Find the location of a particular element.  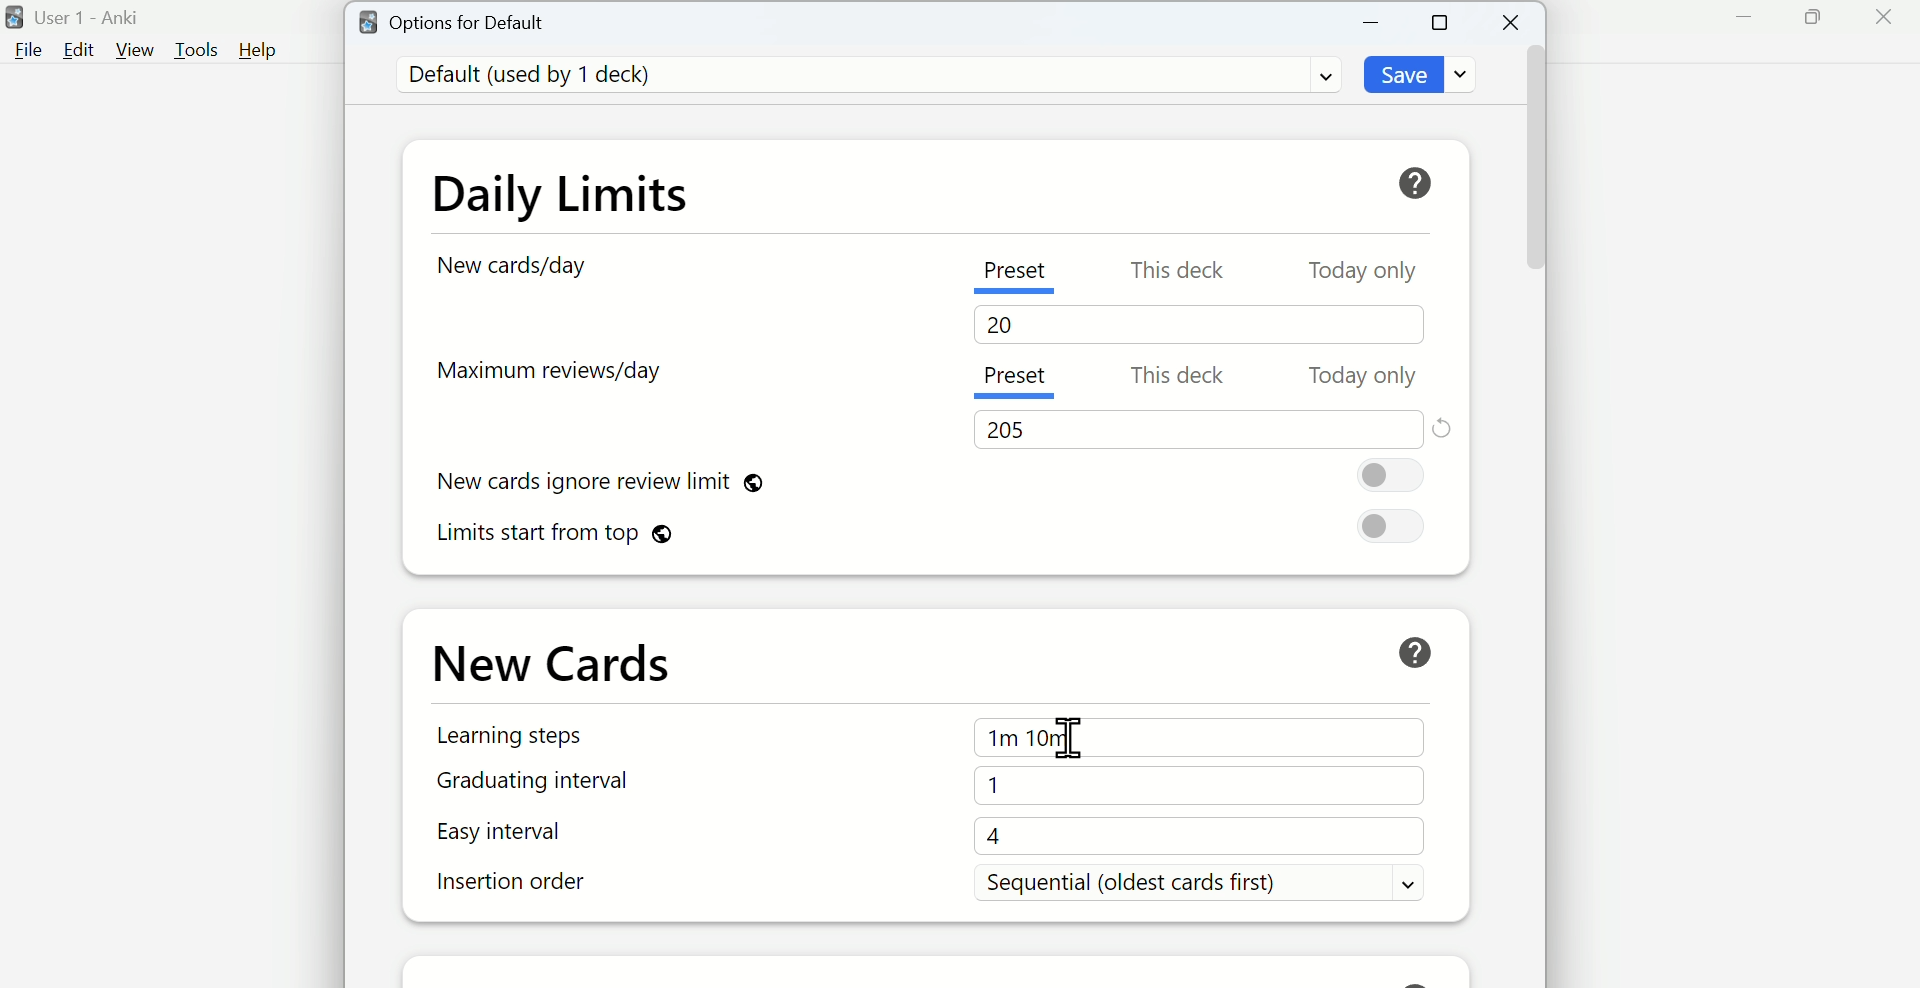

Options for Default is located at coordinates (465, 23).